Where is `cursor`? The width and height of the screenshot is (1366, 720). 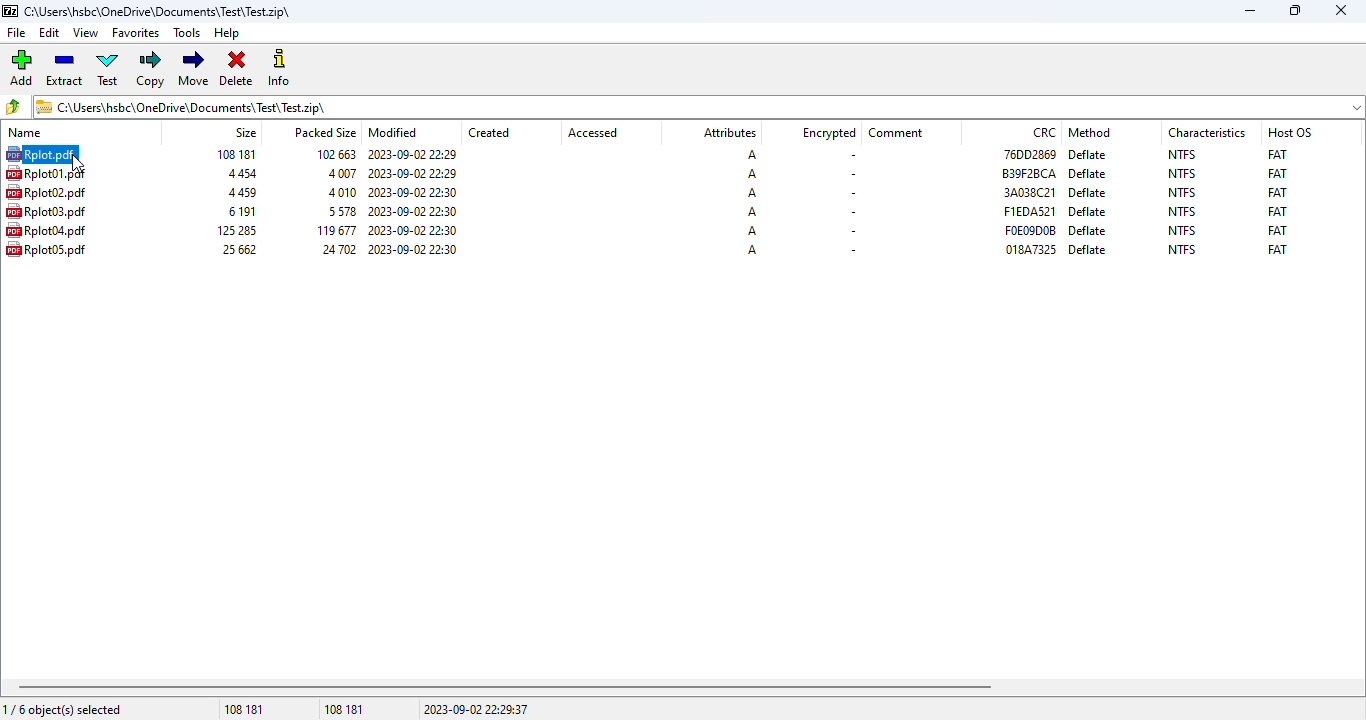
cursor is located at coordinates (78, 164).